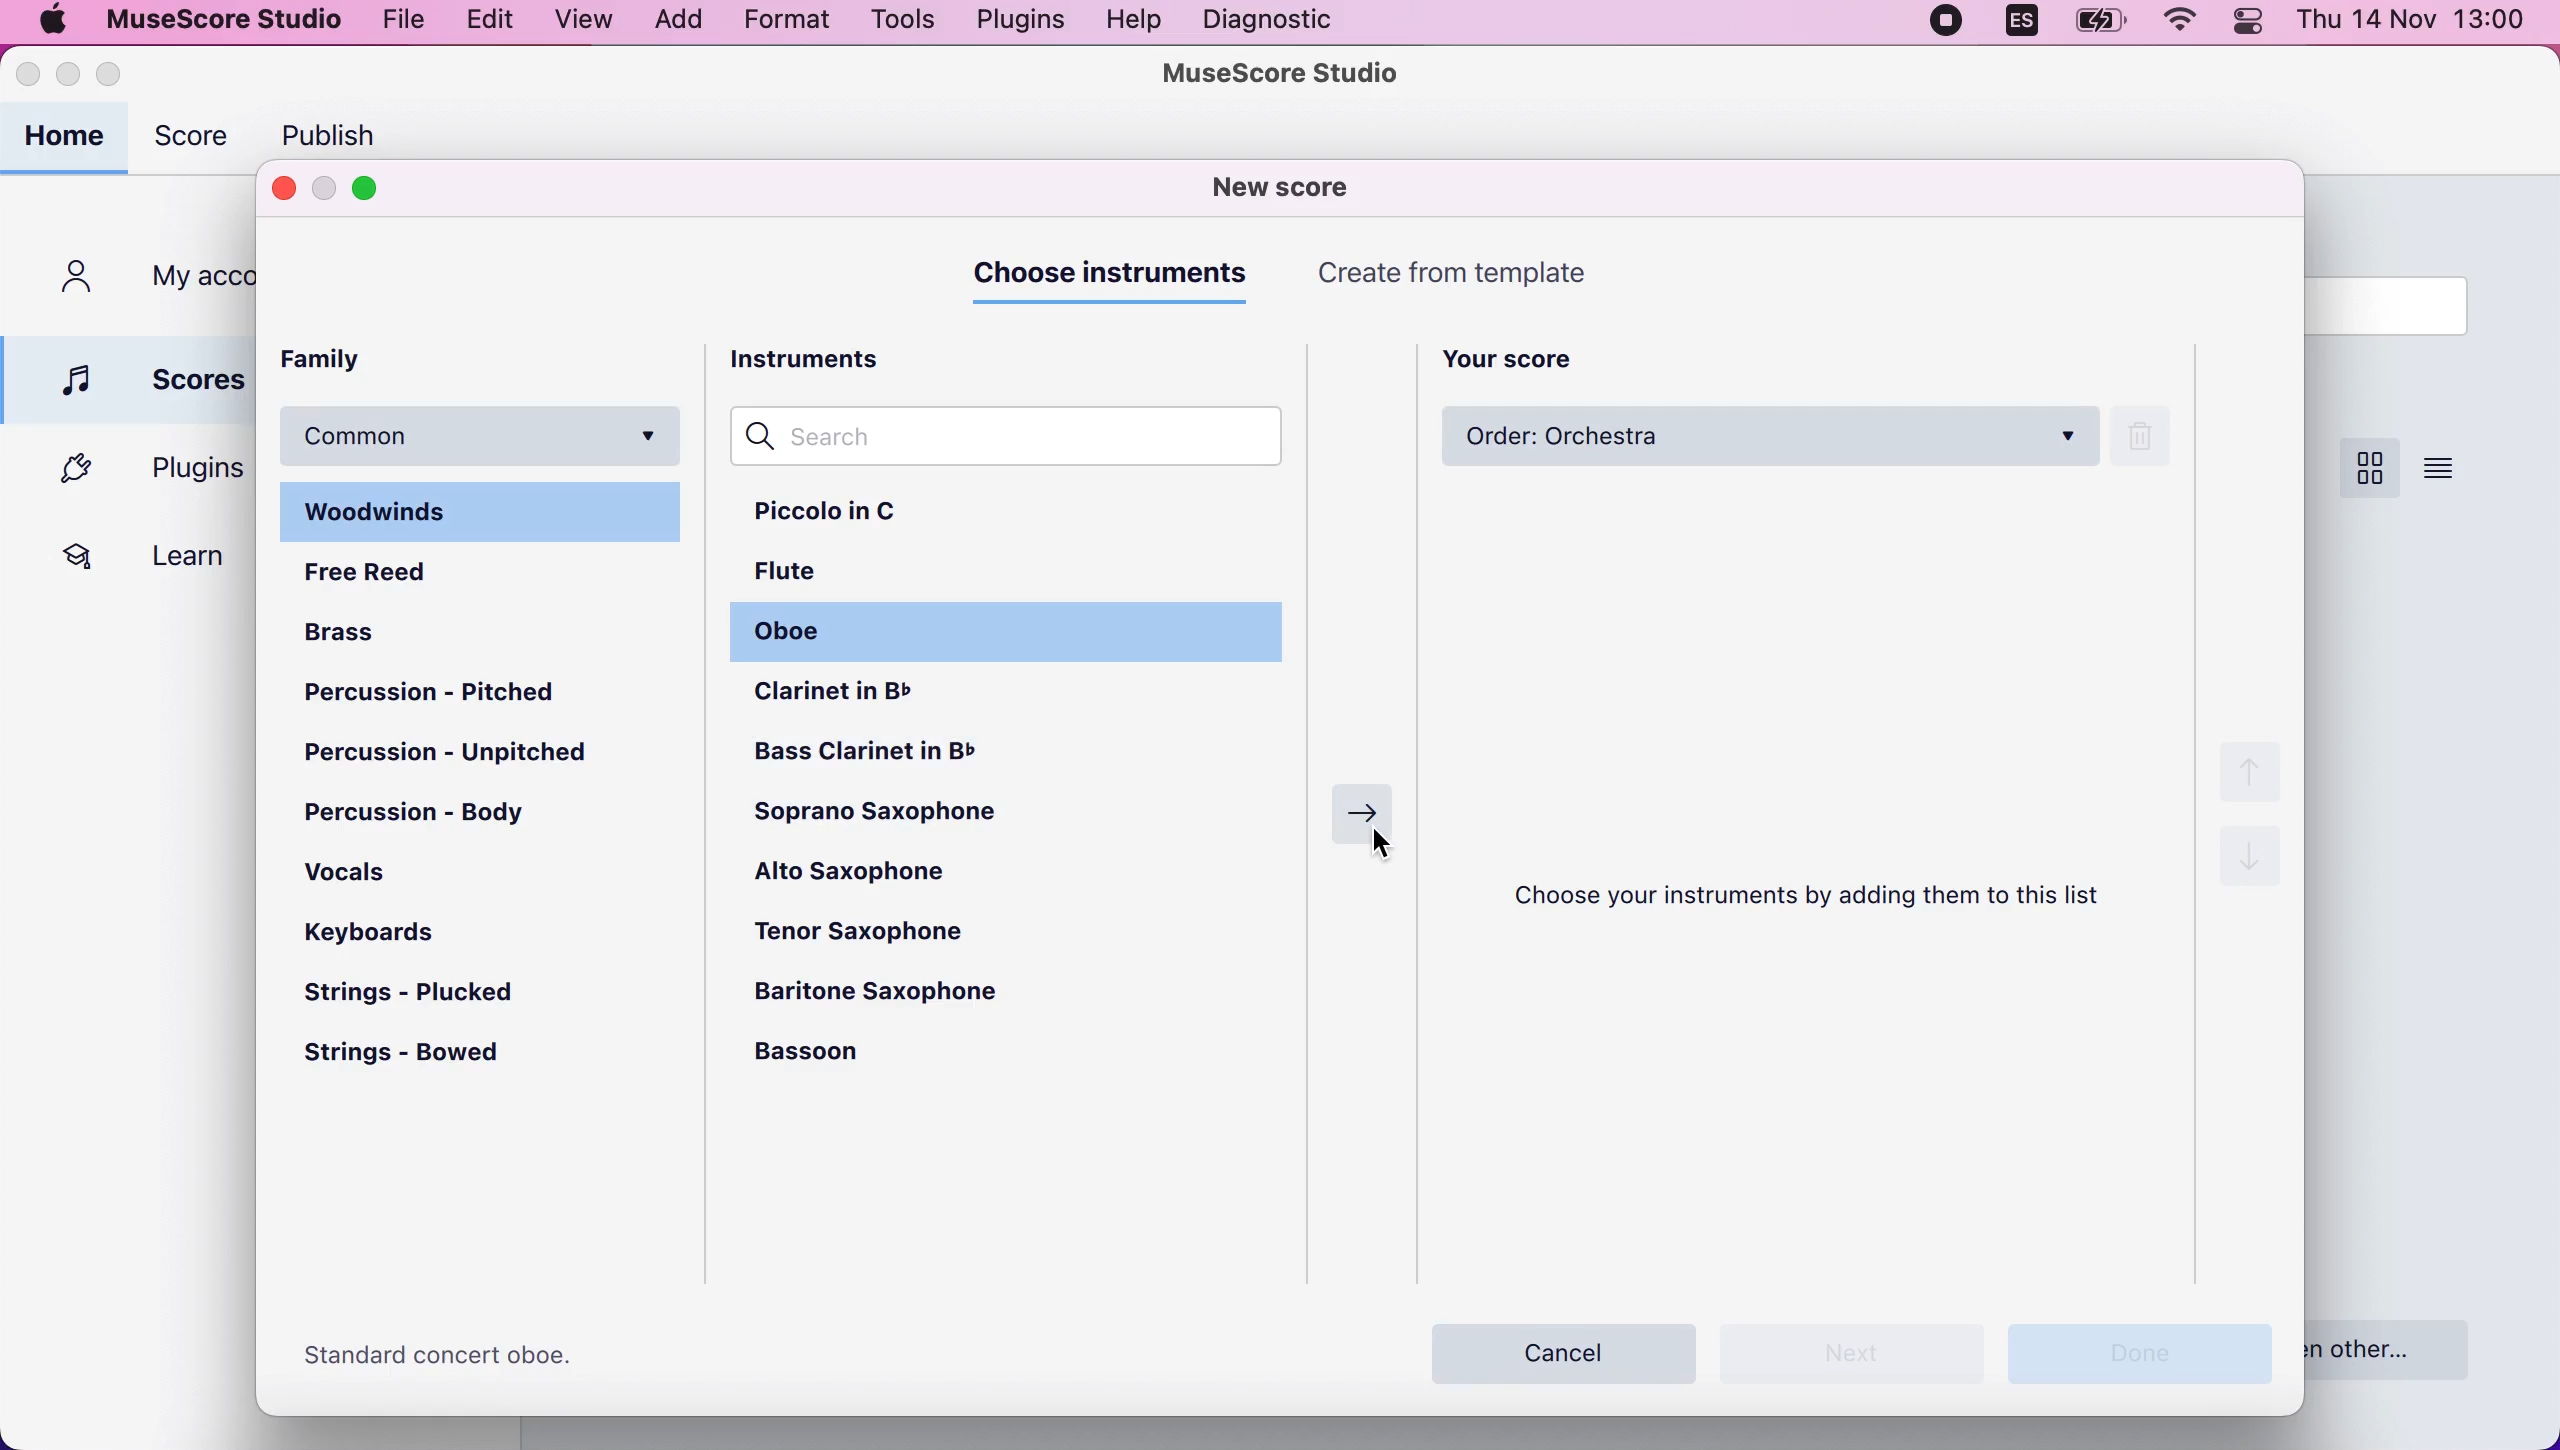  What do you see at coordinates (2254, 32) in the screenshot?
I see `panel control` at bounding box center [2254, 32].